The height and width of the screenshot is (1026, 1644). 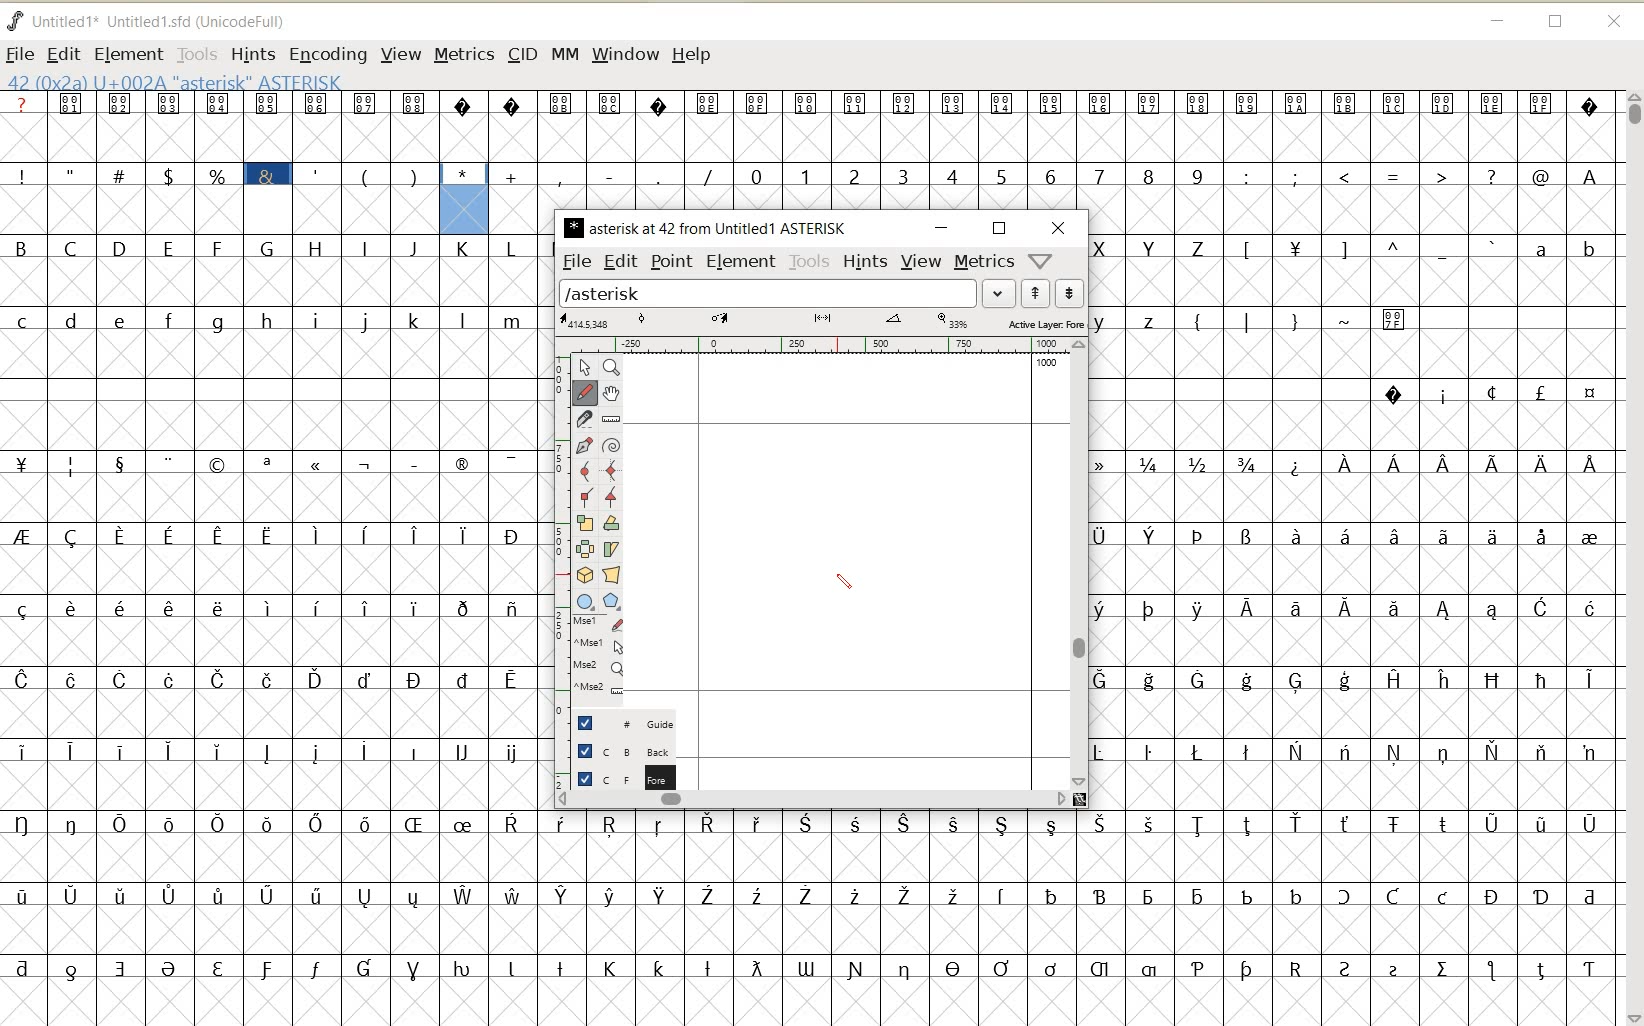 What do you see at coordinates (920, 263) in the screenshot?
I see `VIEW` at bounding box center [920, 263].